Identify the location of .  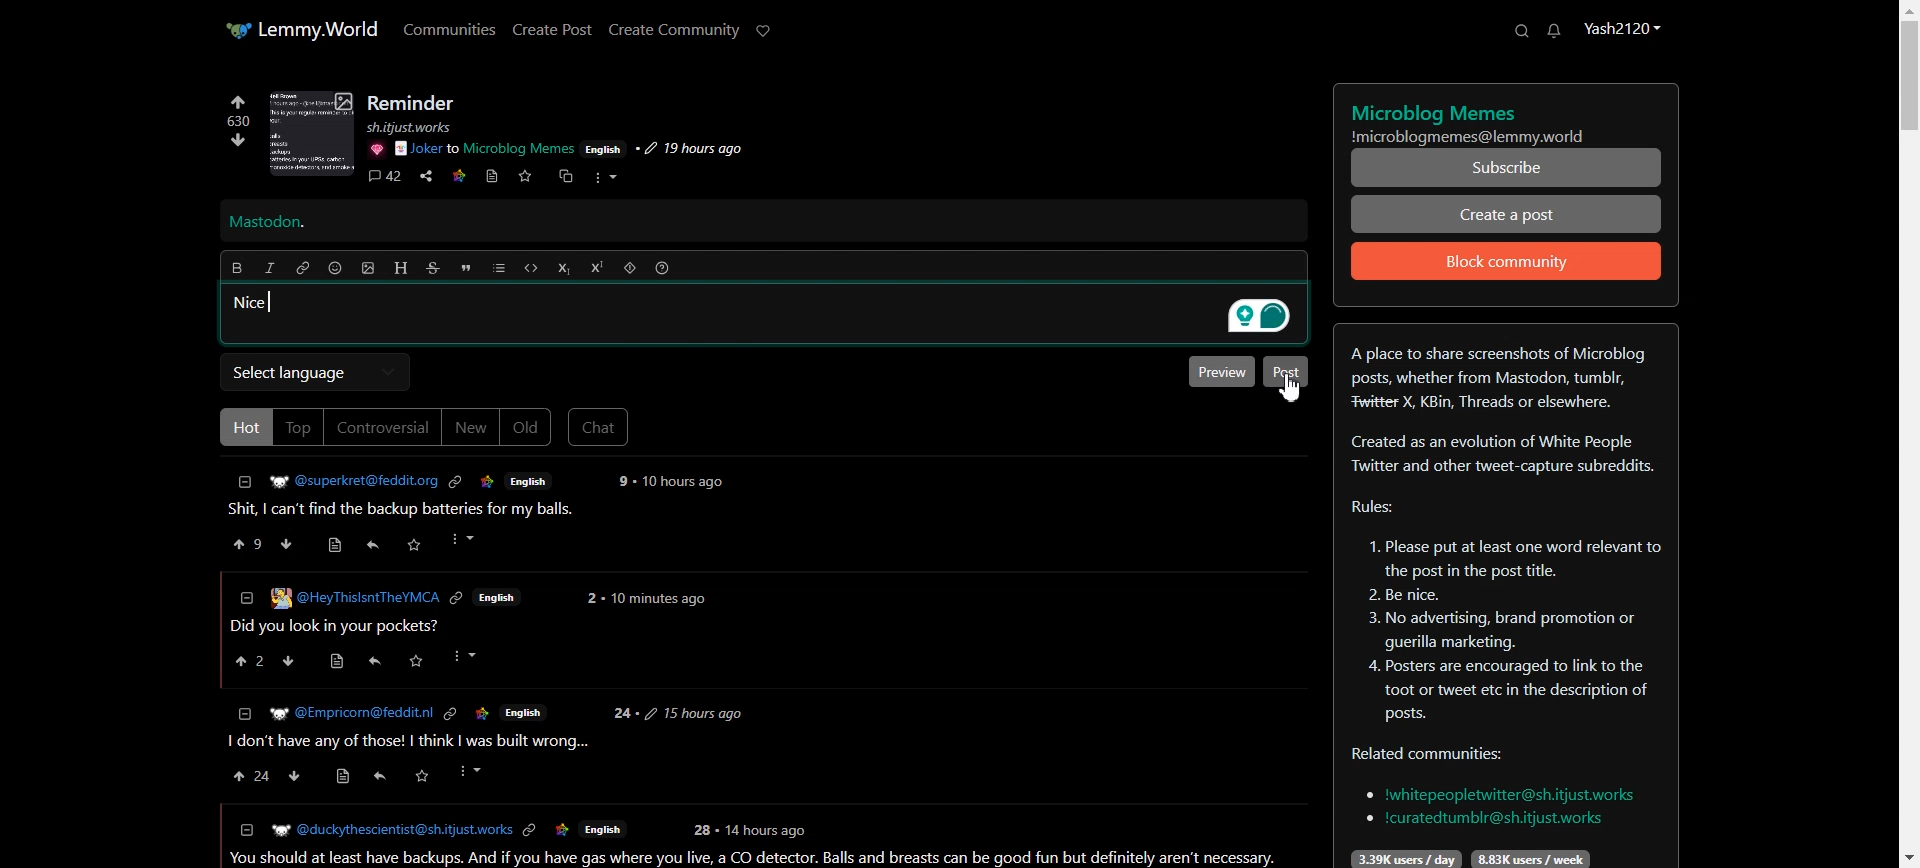
(465, 540).